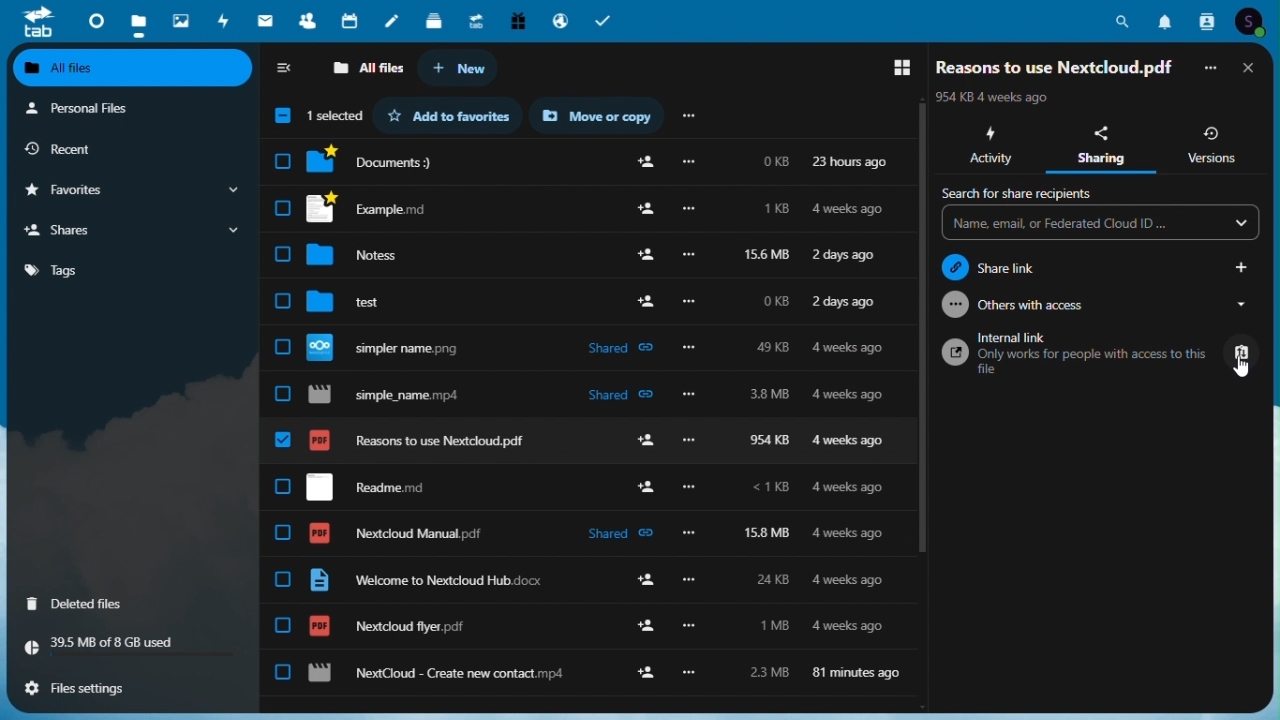 This screenshot has width=1280, height=720. Describe the element at coordinates (284, 579) in the screenshot. I see `checkbox` at that location.